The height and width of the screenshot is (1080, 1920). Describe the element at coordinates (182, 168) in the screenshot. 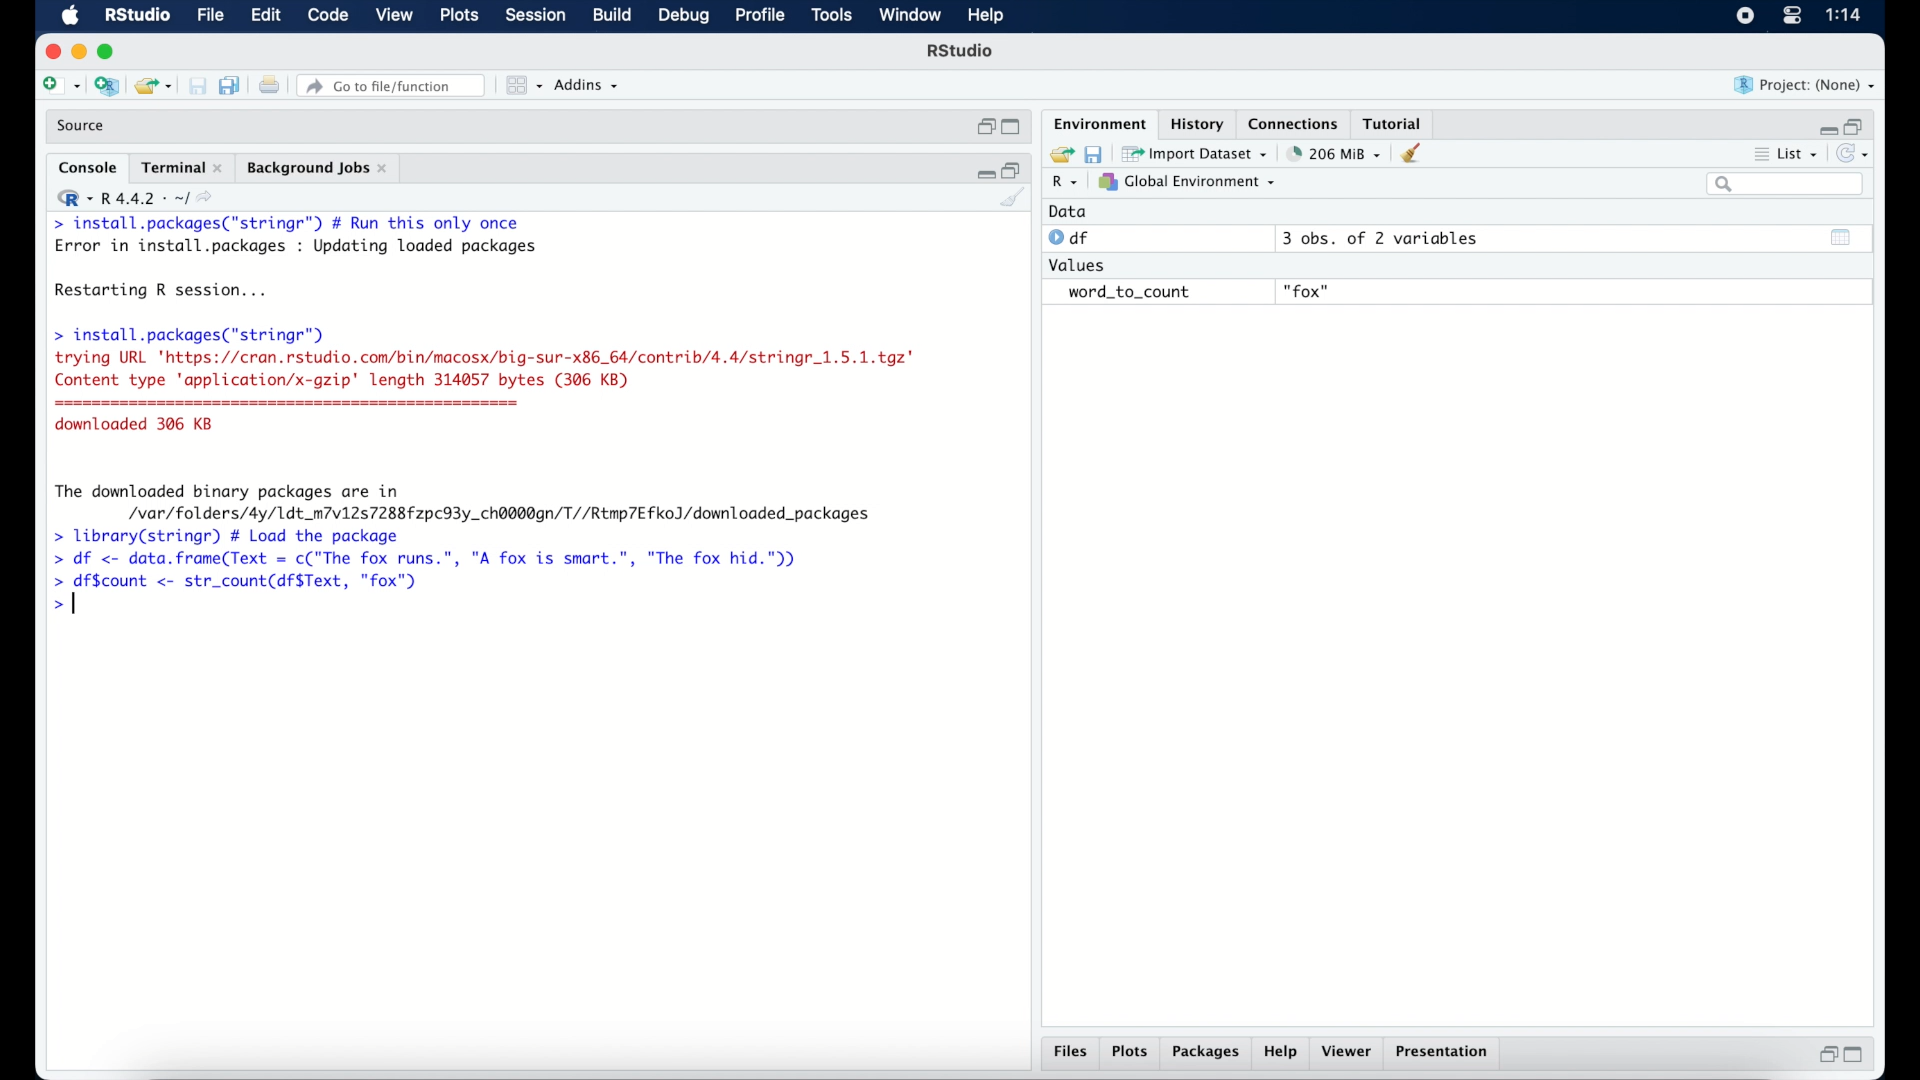

I see `terminal` at that location.